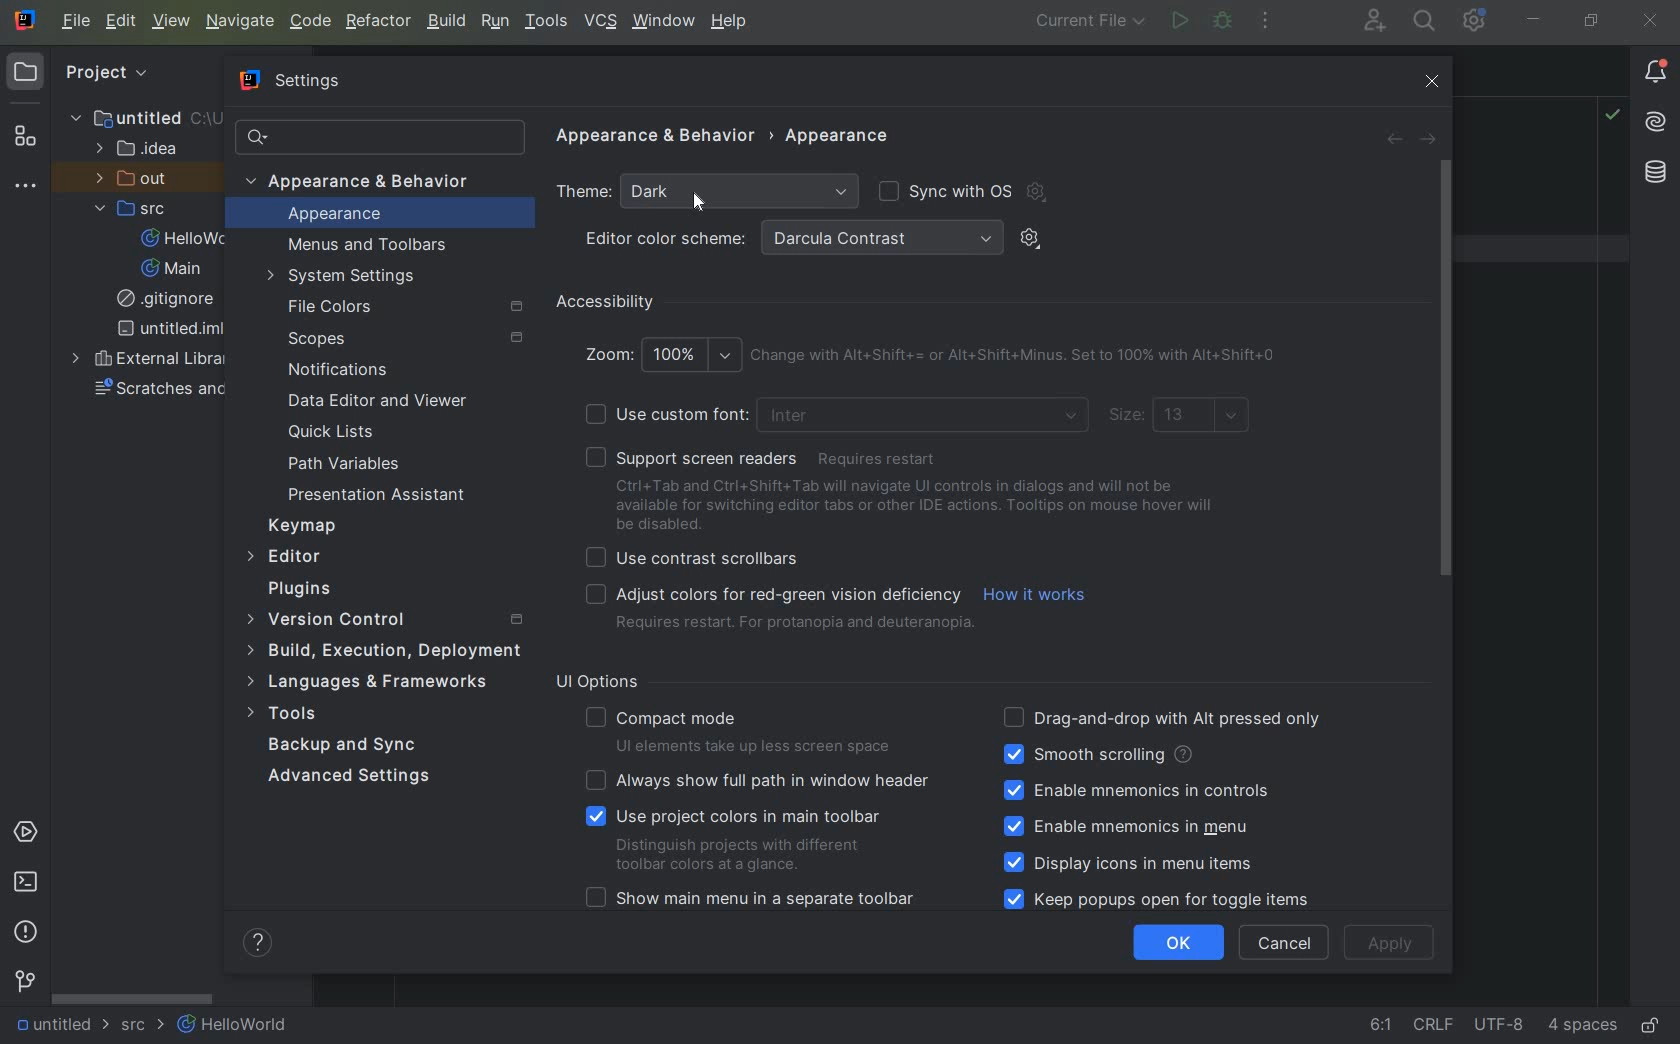 This screenshot has height=1044, width=1680. What do you see at coordinates (662, 23) in the screenshot?
I see `WINDOW` at bounding box center [662, 23].